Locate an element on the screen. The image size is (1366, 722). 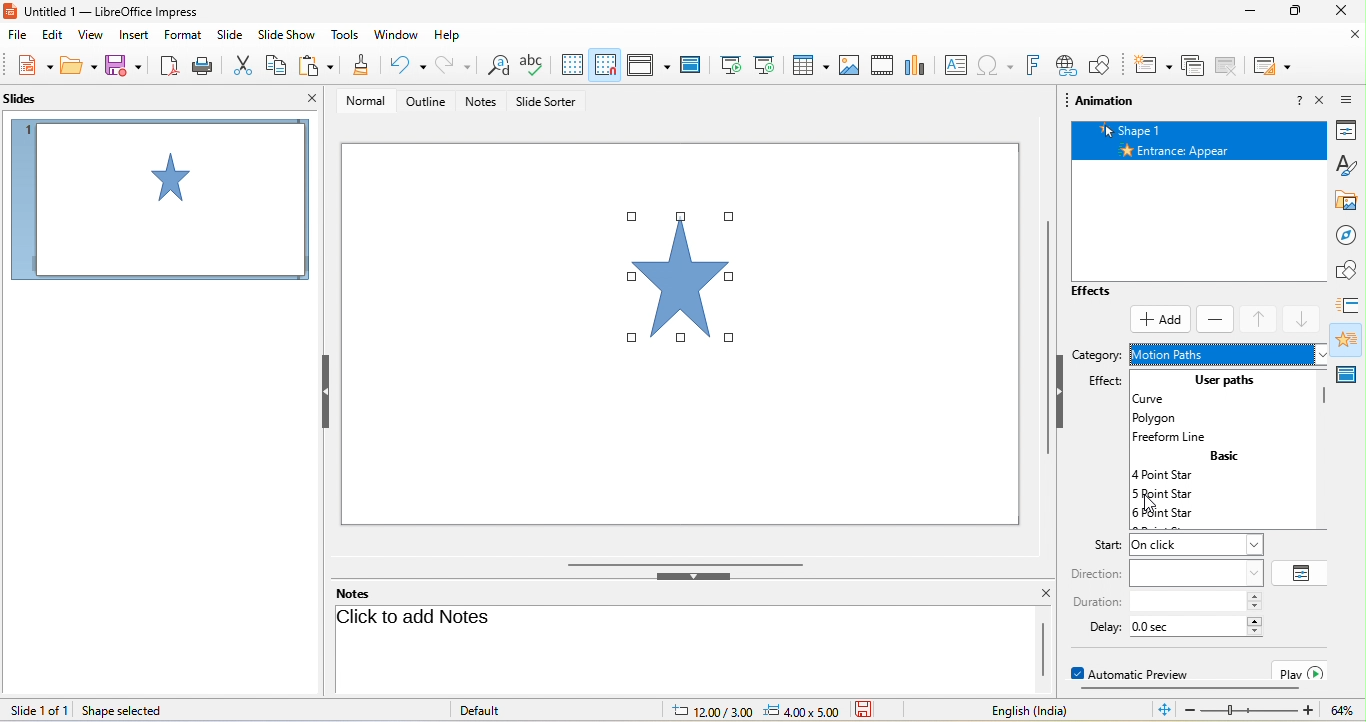
slide is located at coordinates (231, 36).